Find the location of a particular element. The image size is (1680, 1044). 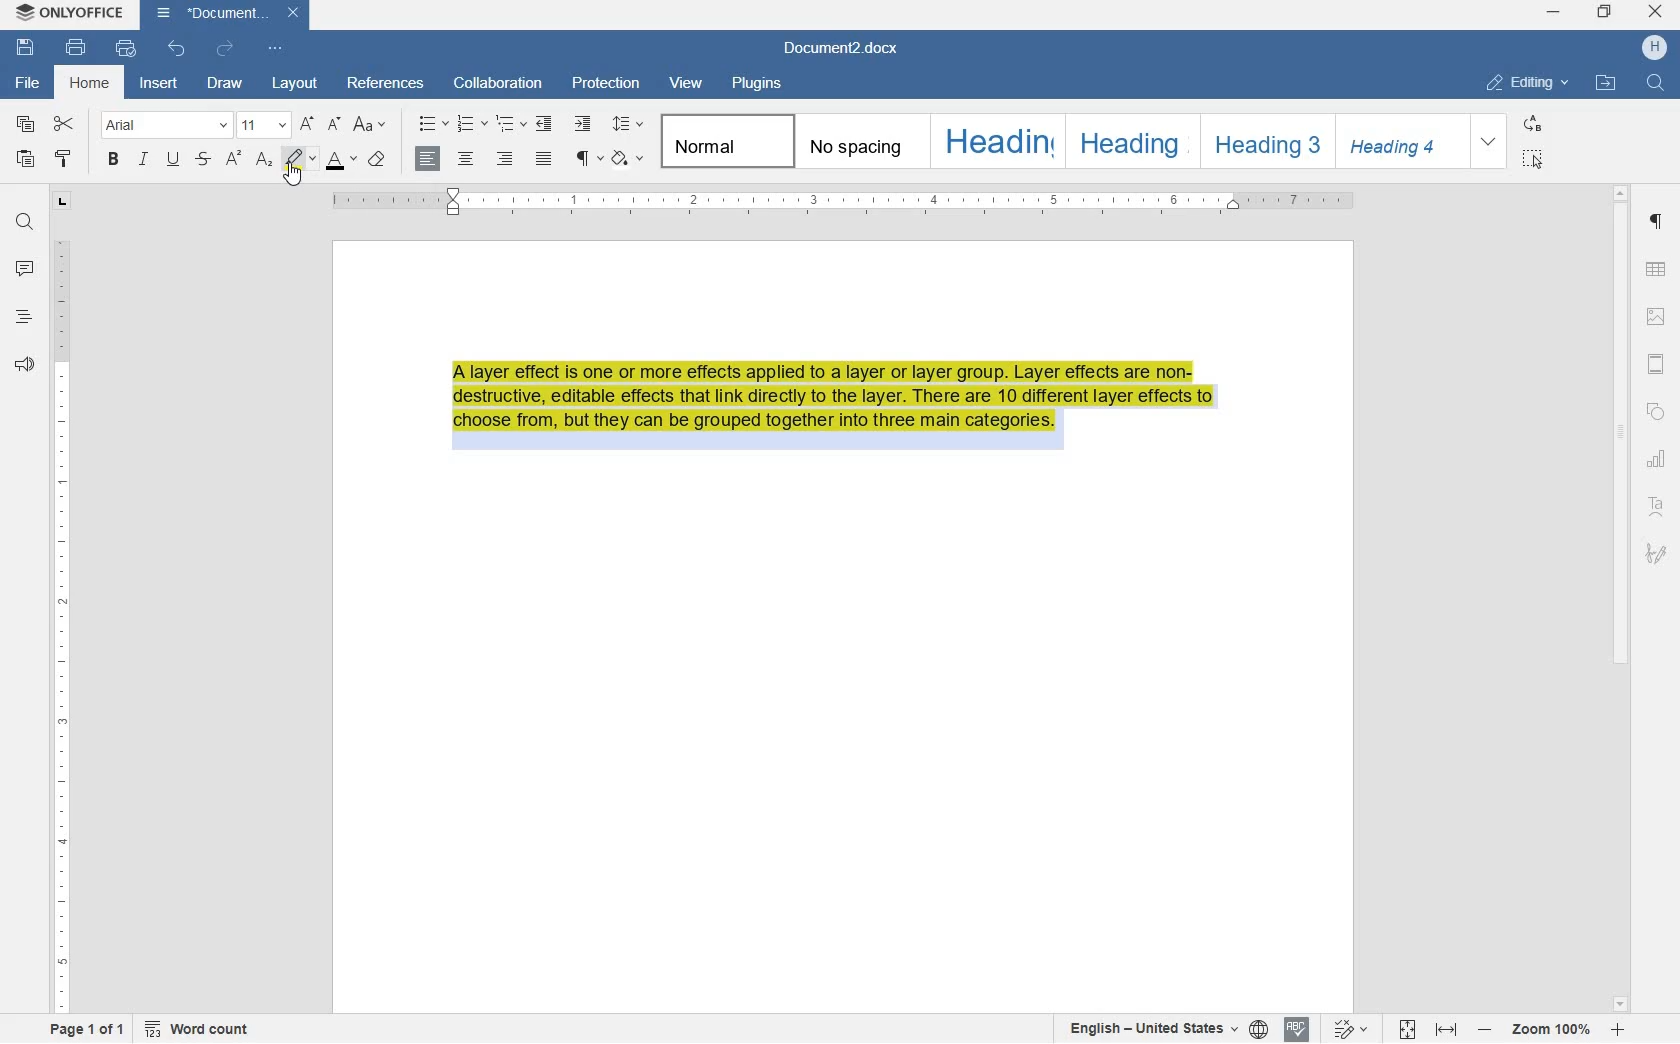

QUICK PRINT is located at coordinates (125, 48).